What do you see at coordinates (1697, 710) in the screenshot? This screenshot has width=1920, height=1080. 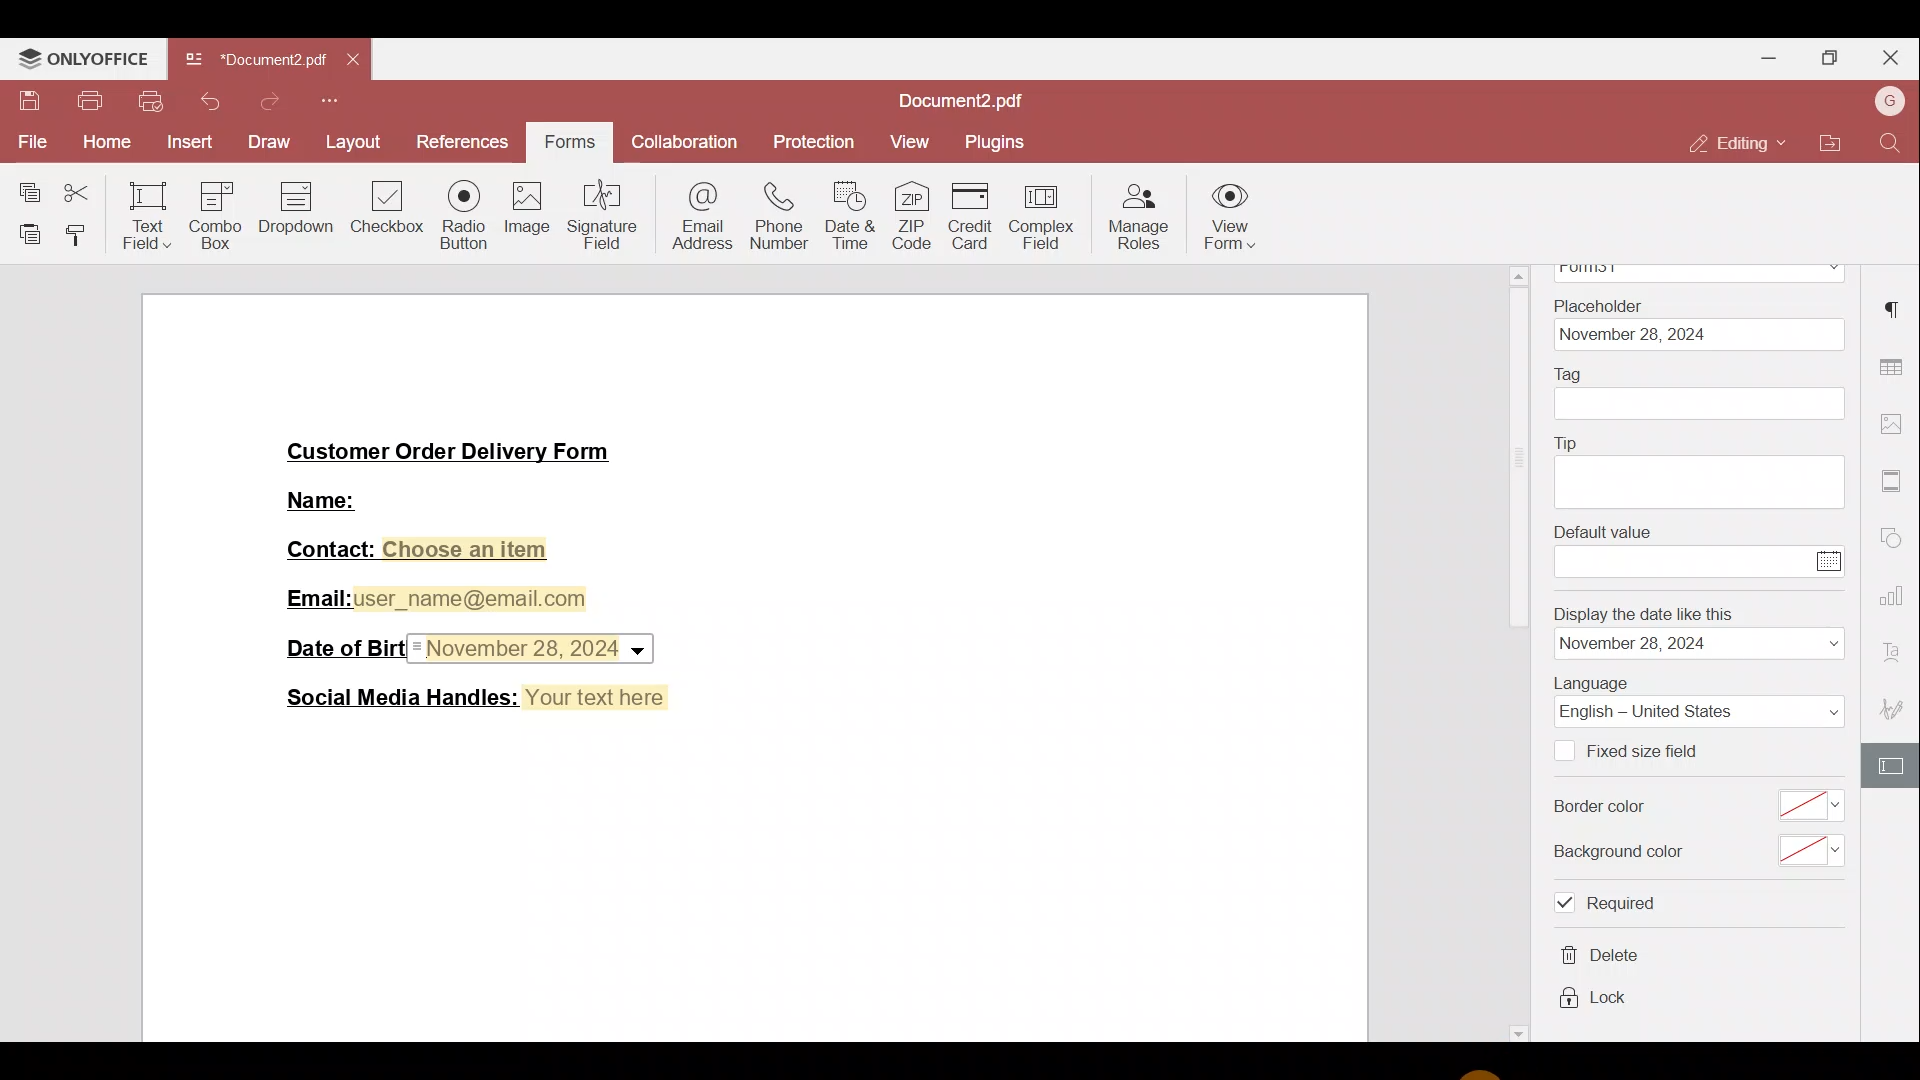 I see `Language ` at bounding box center [1697, 710].